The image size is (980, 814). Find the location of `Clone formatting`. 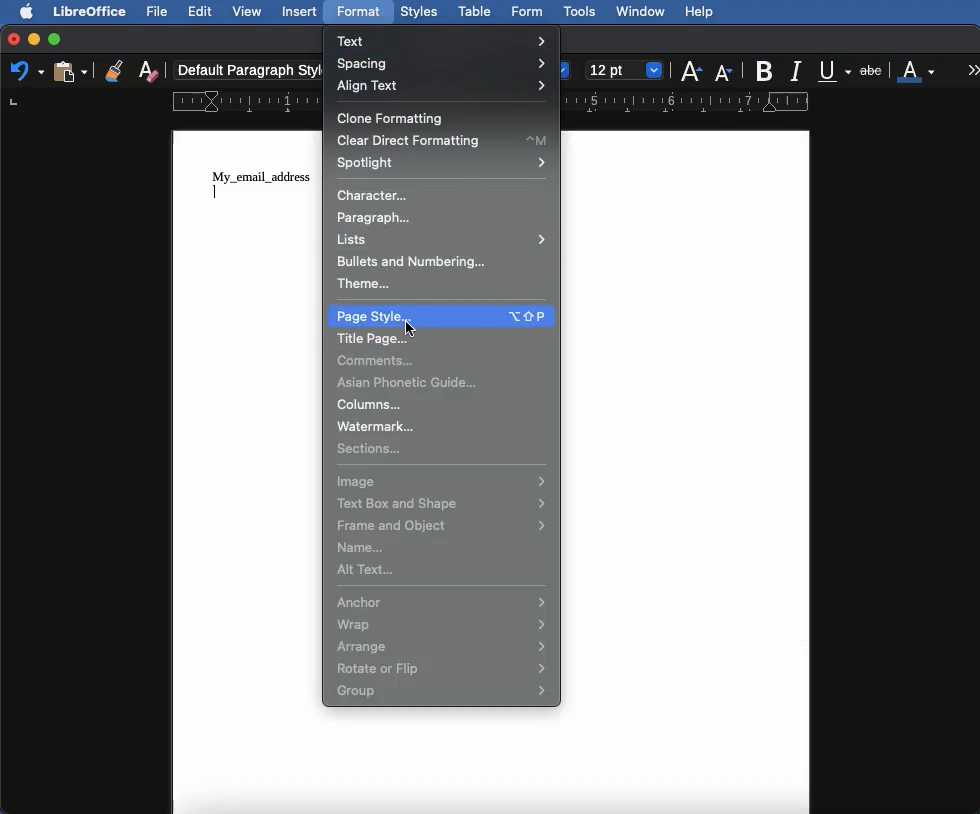

Clone formatting is located at coordinates (114, 70).